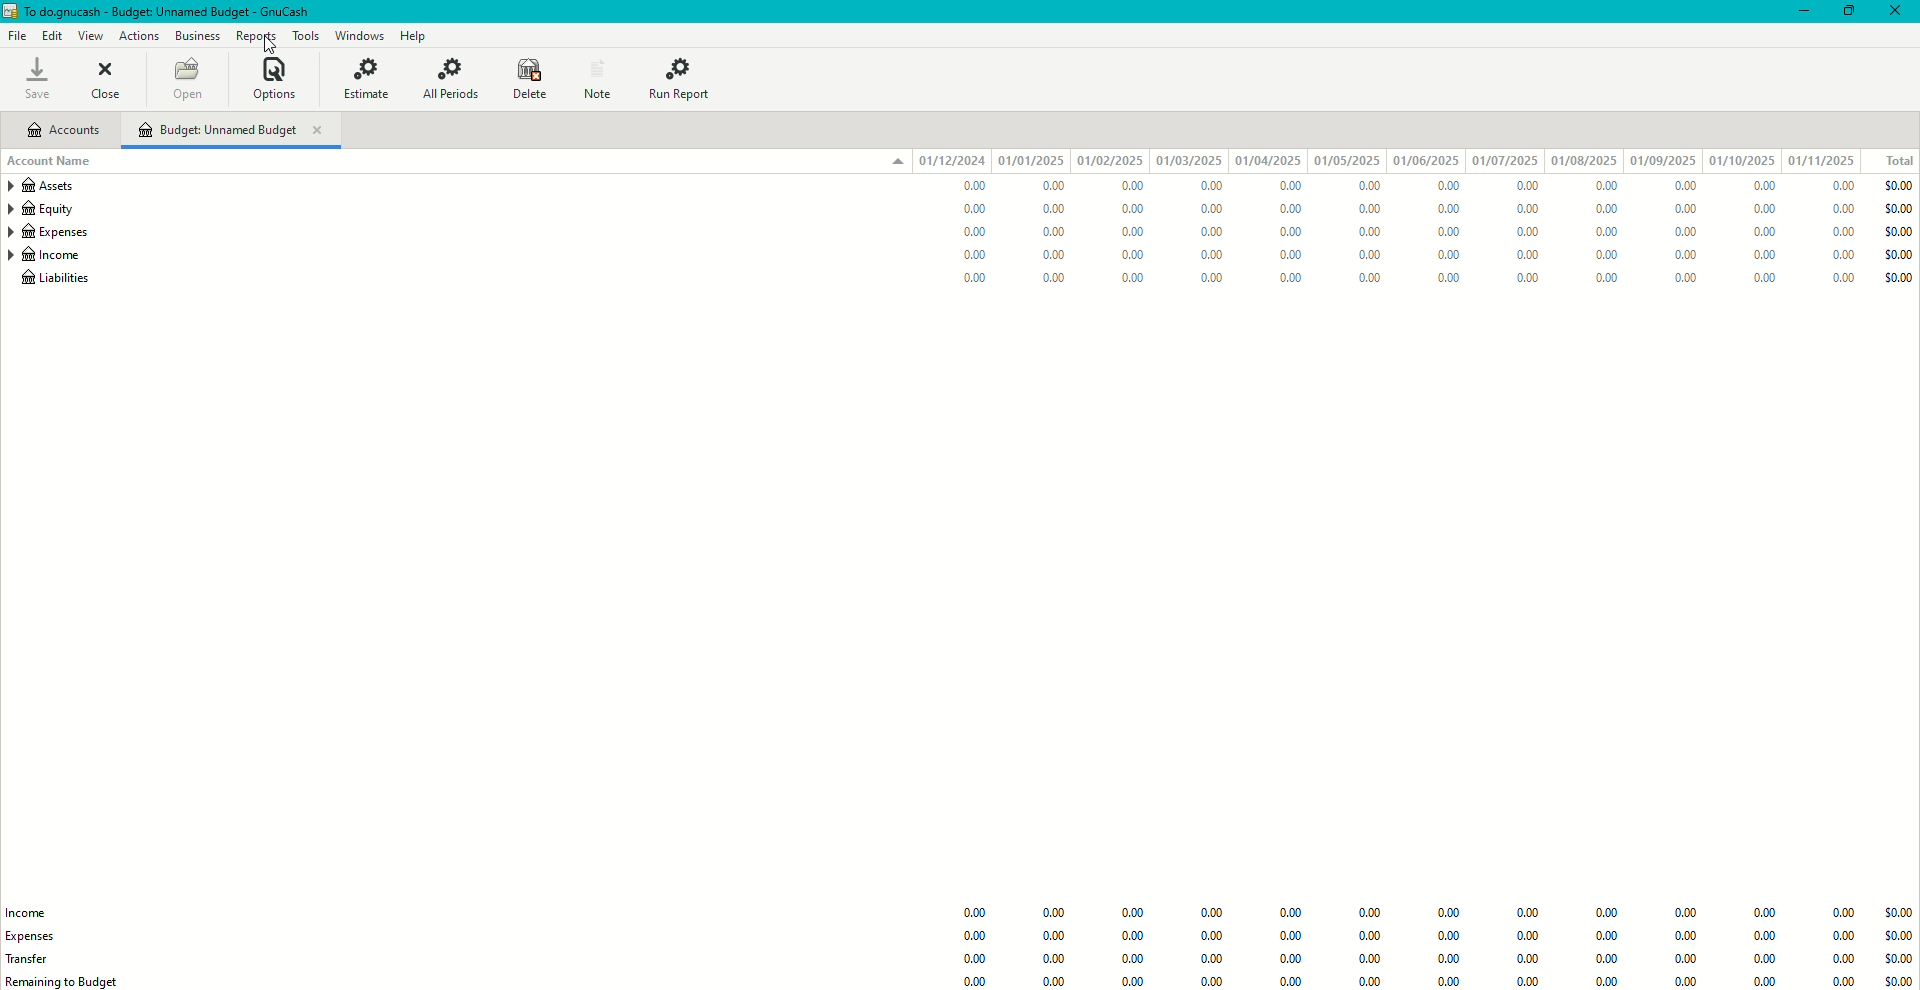 The width and height of the screenshot is (1920, 990). Describe the element at coordinates (1760, 960) in the screenshot. I see `0.00` at that location.